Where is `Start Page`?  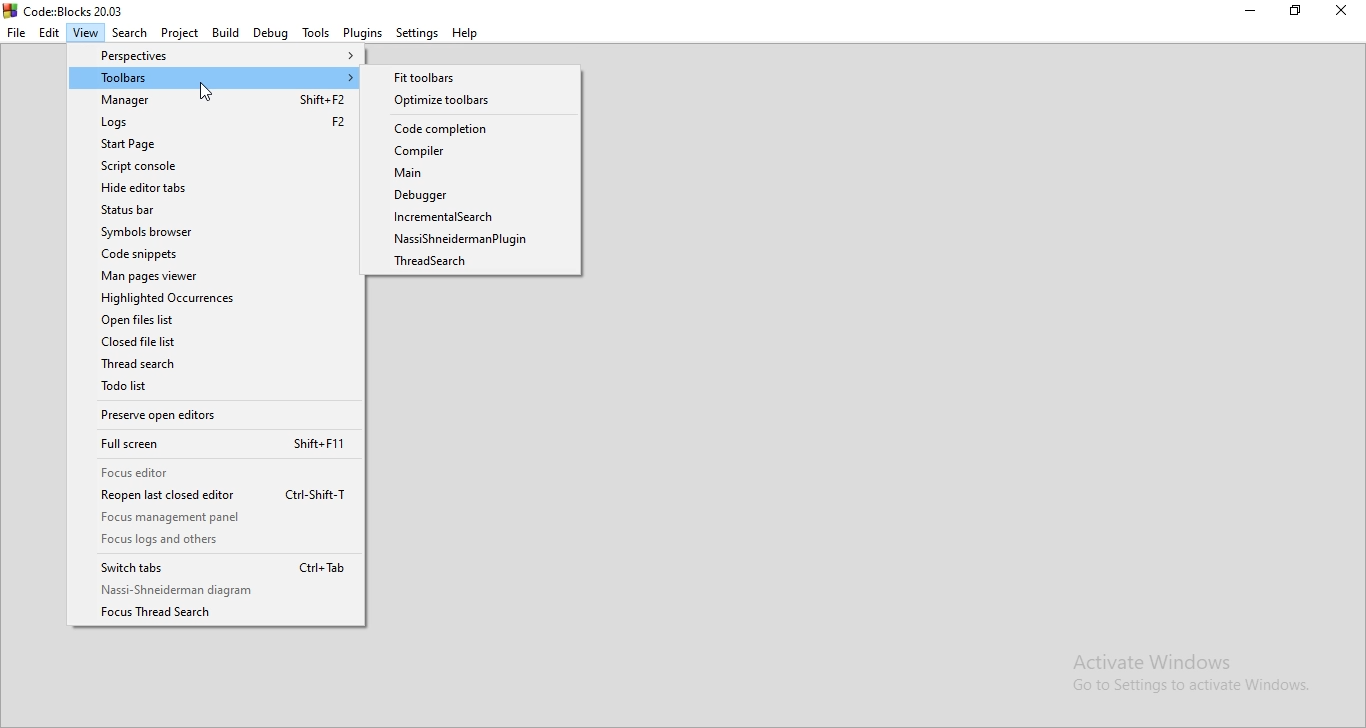
Start Page is located at coordinates (211, 143).